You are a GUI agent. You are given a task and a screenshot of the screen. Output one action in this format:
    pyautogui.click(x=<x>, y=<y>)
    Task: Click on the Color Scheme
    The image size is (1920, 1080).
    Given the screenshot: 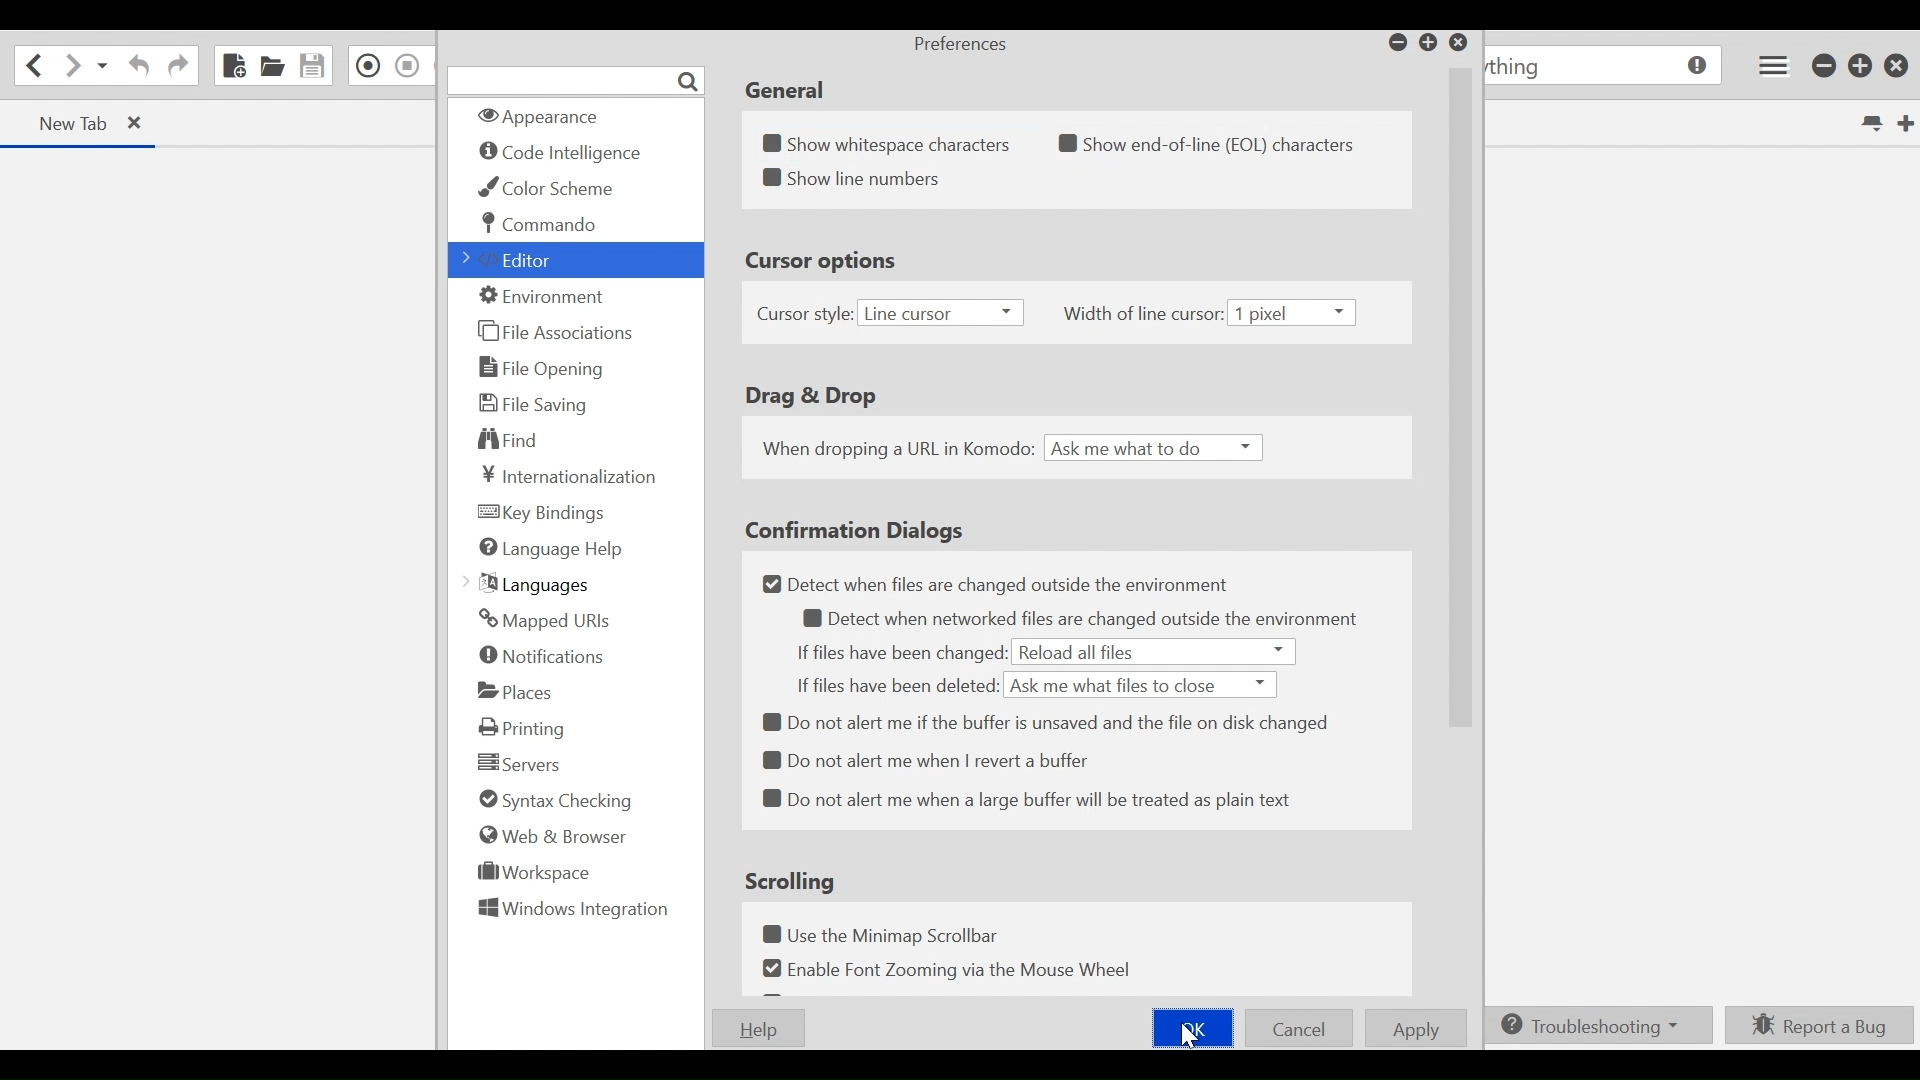 What is the action you would take?
    pyautogui.click(x=553, y=188)
    